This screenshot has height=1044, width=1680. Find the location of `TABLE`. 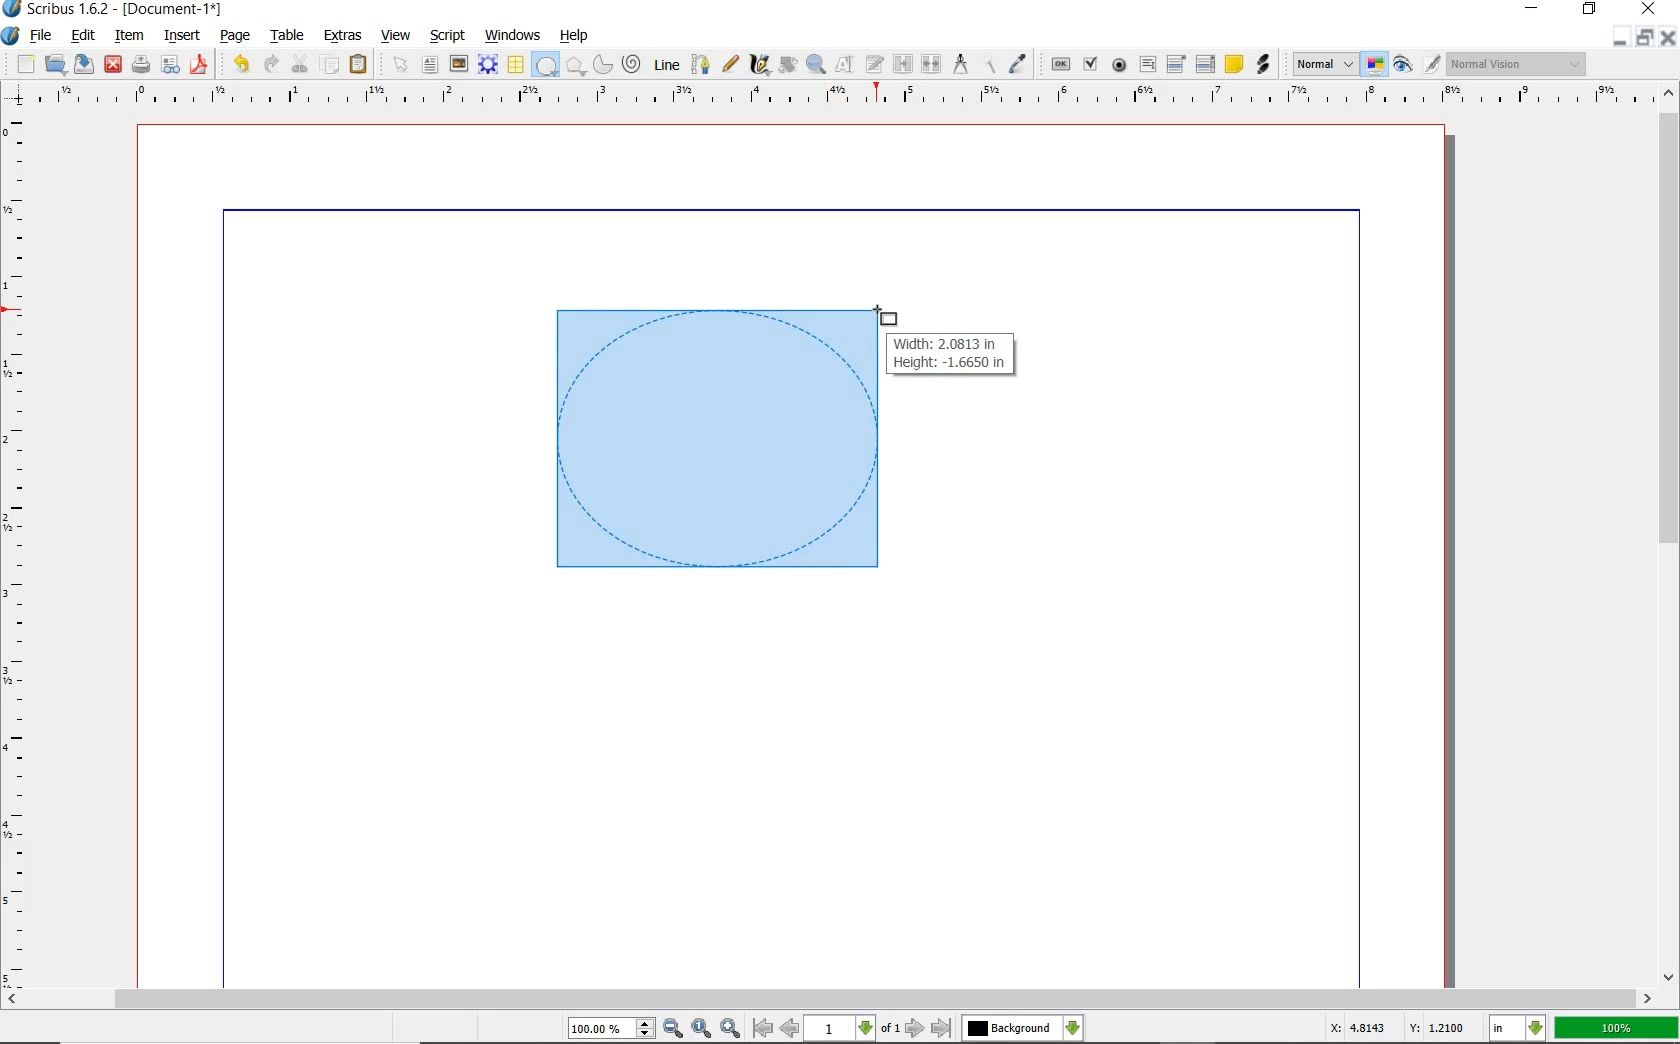

TABLE is located at coordinates (515, 65).